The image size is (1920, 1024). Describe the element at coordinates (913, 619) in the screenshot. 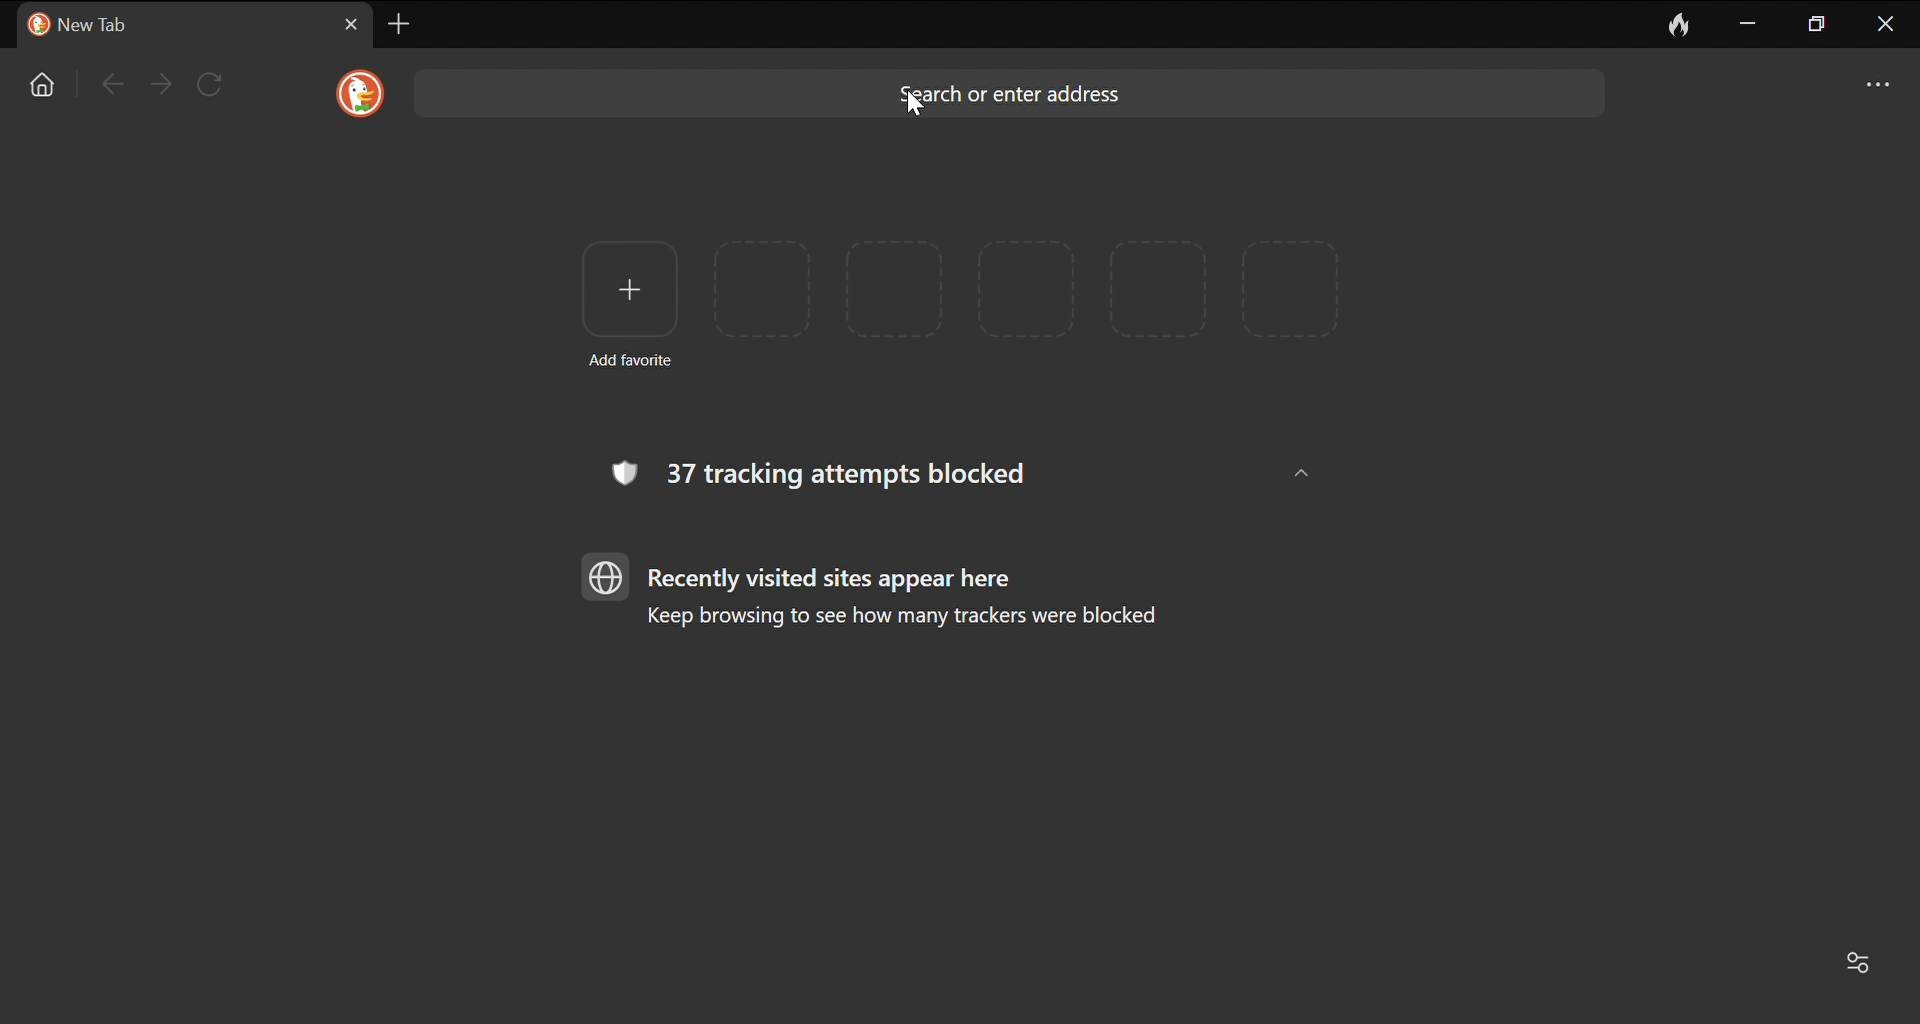

I see `Keep browsing to see how many trackers were blocked` at that location.